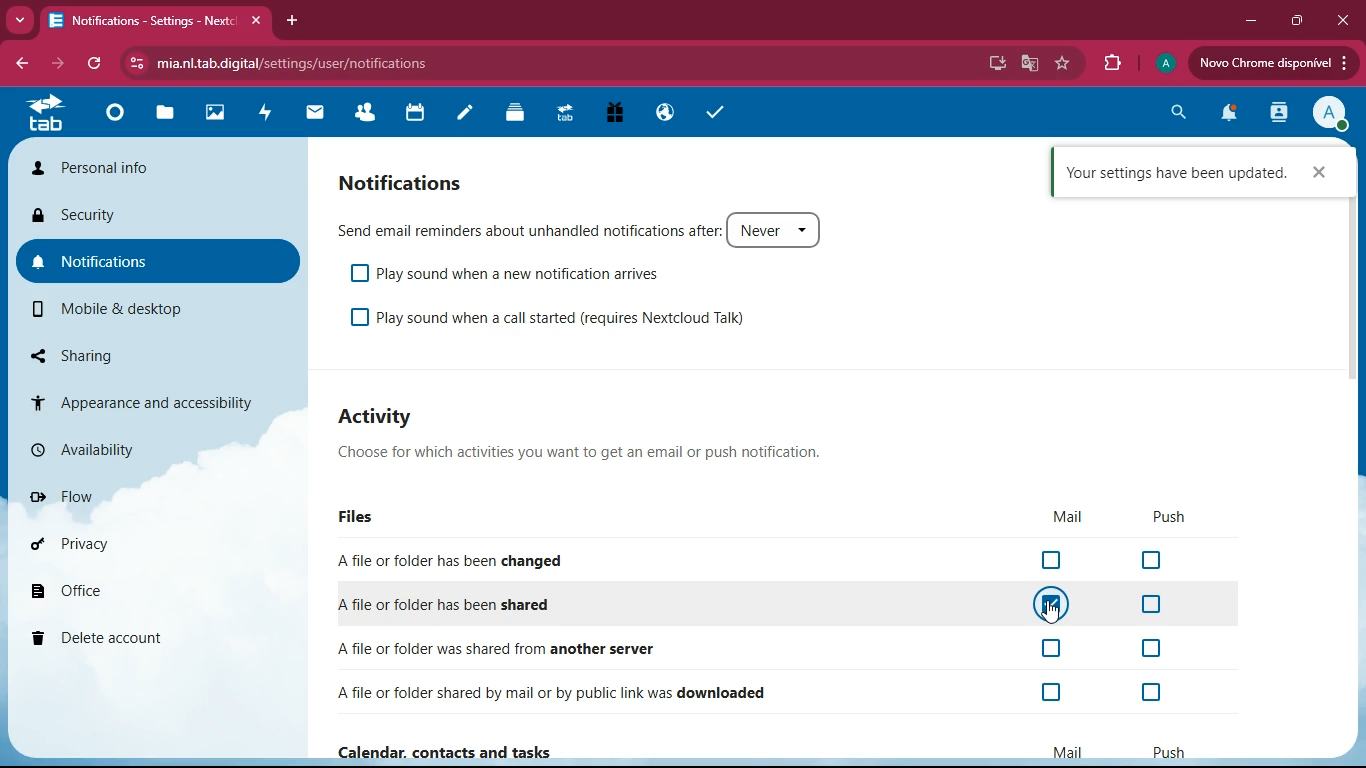 The image size is (1366, 768). What do you see at coordinates (1056, 516) in the screenshot?
I see `mail` at bounding box center [1056, 516].